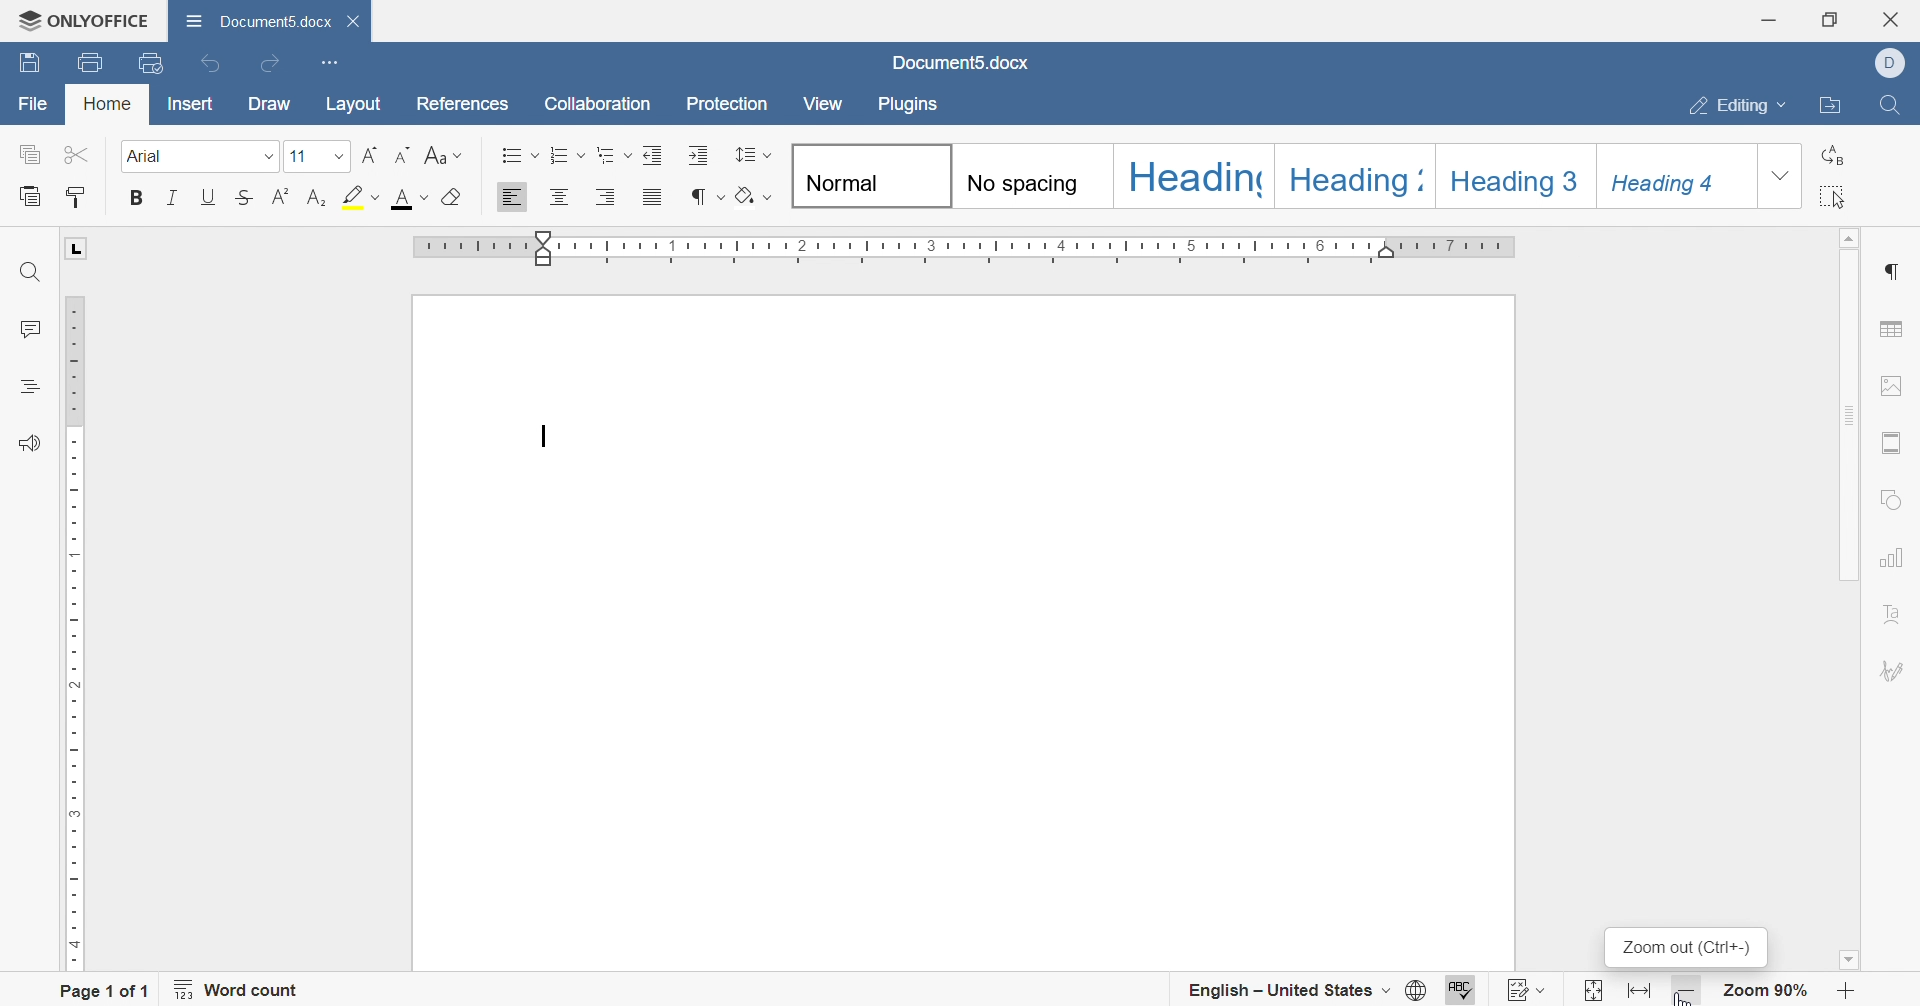 The height and width of the screenshot is (1006, 1920). I want to click on copy style, so click(78, 194).